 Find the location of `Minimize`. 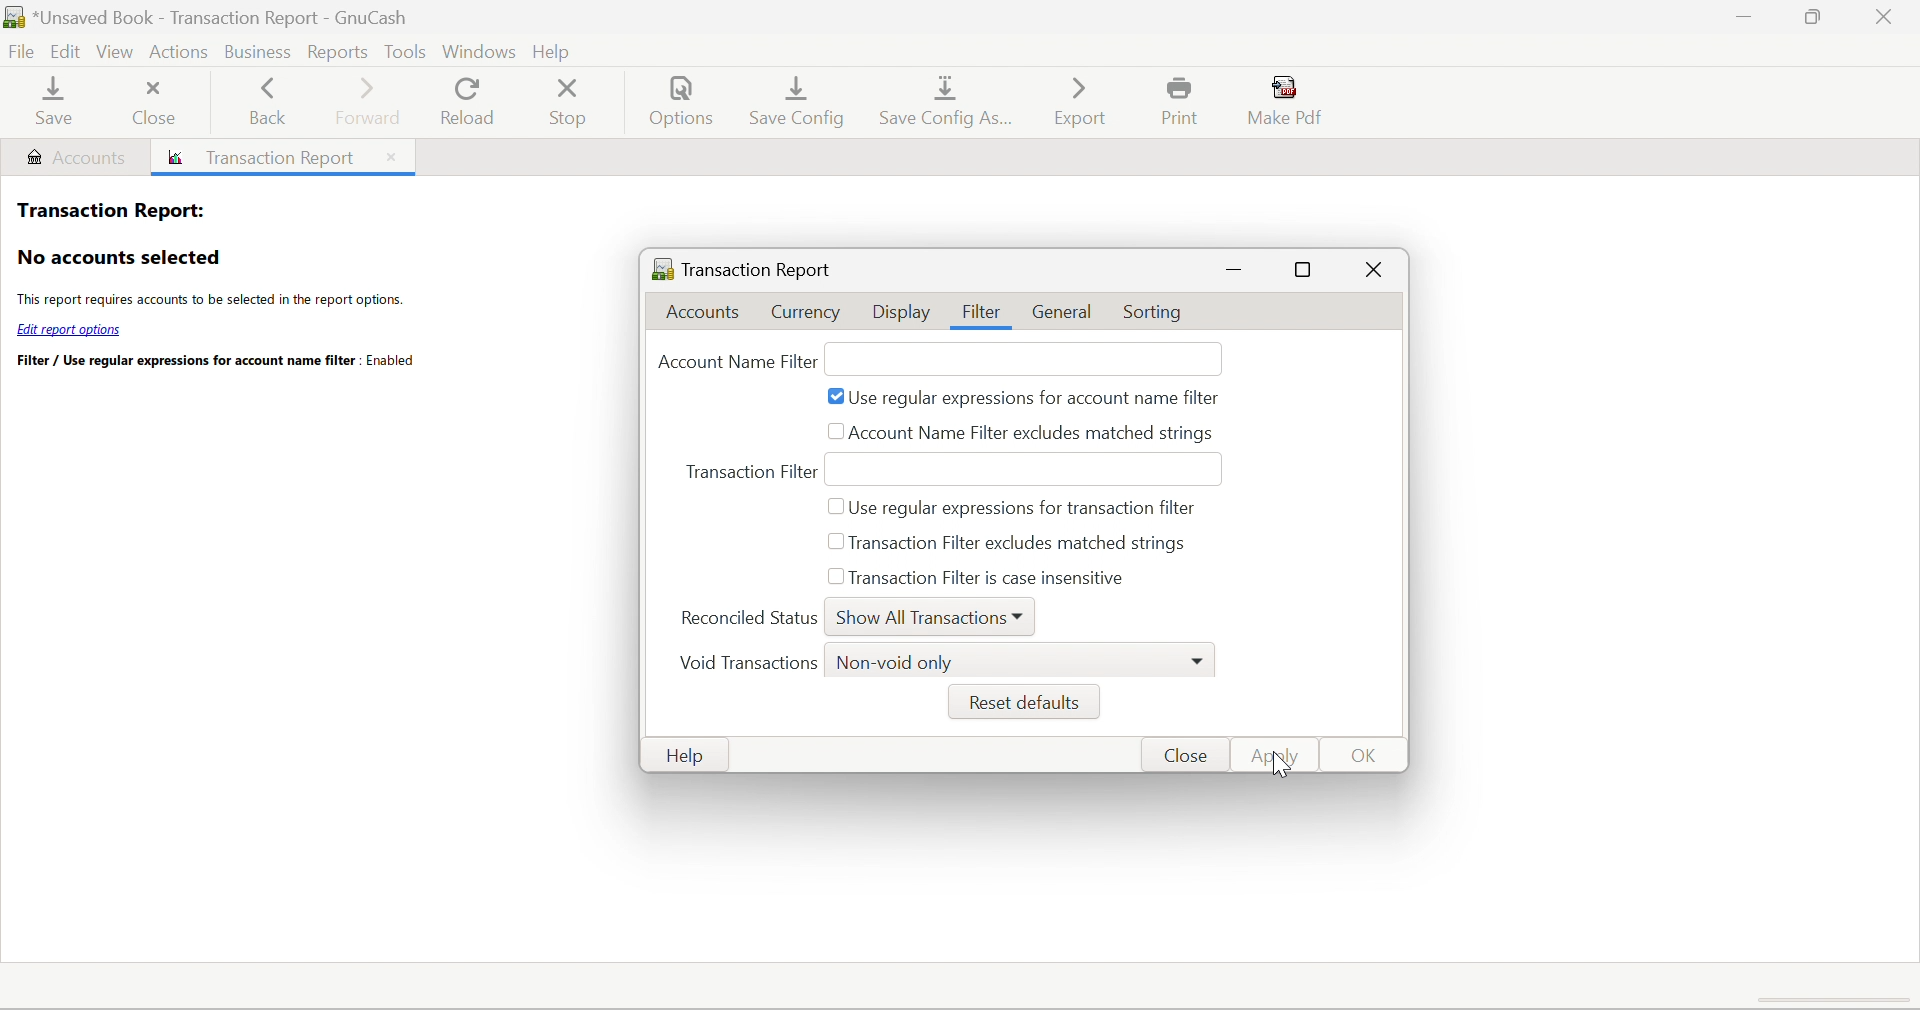

Minimize is located at coordinates (1235, 270).